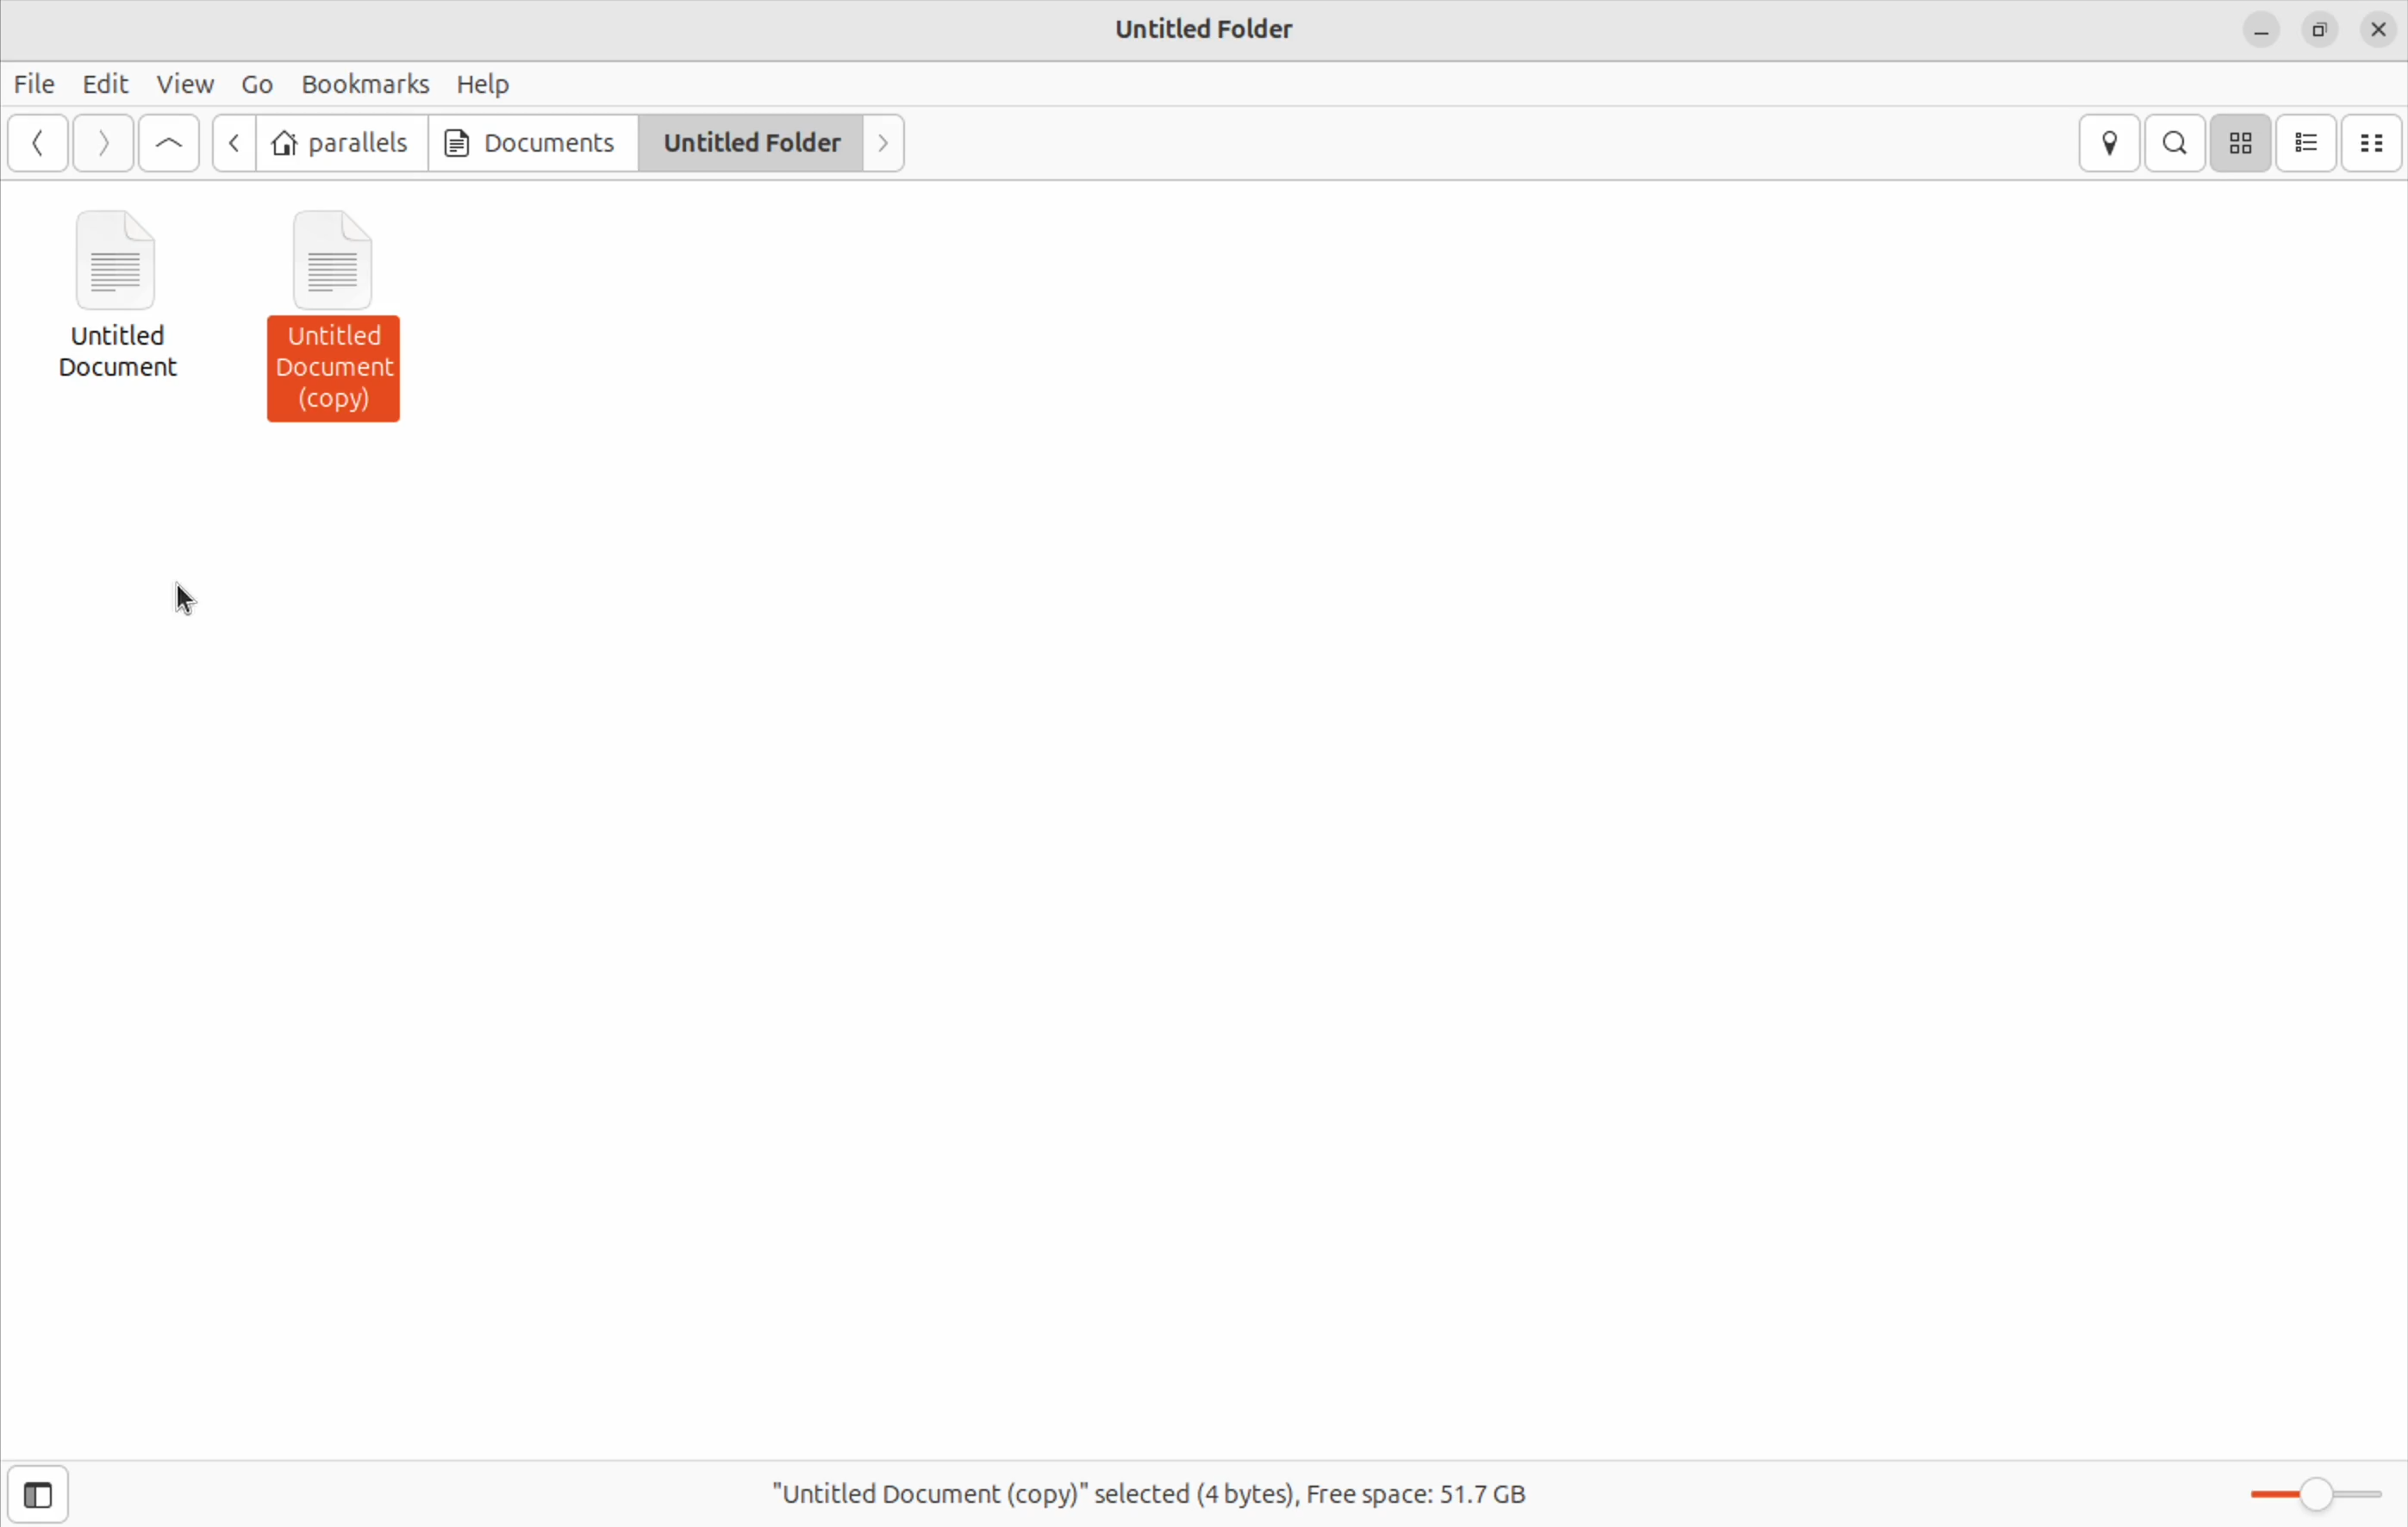 The image size is (2408, 1527). Describe the element at coordinates (1208, 28) in the screenshot. I see `Untitled Folder` at that location.